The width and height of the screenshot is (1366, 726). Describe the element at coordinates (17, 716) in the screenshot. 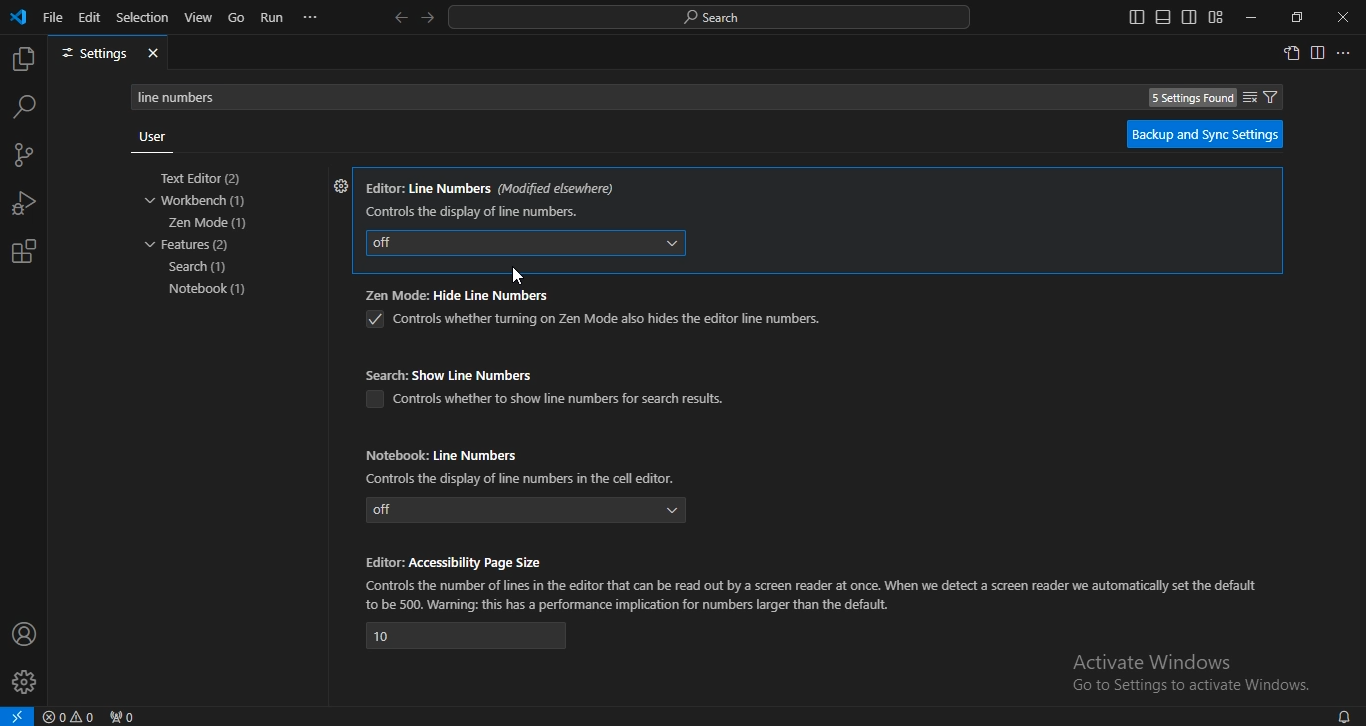

I see `open a remote window` at that location.